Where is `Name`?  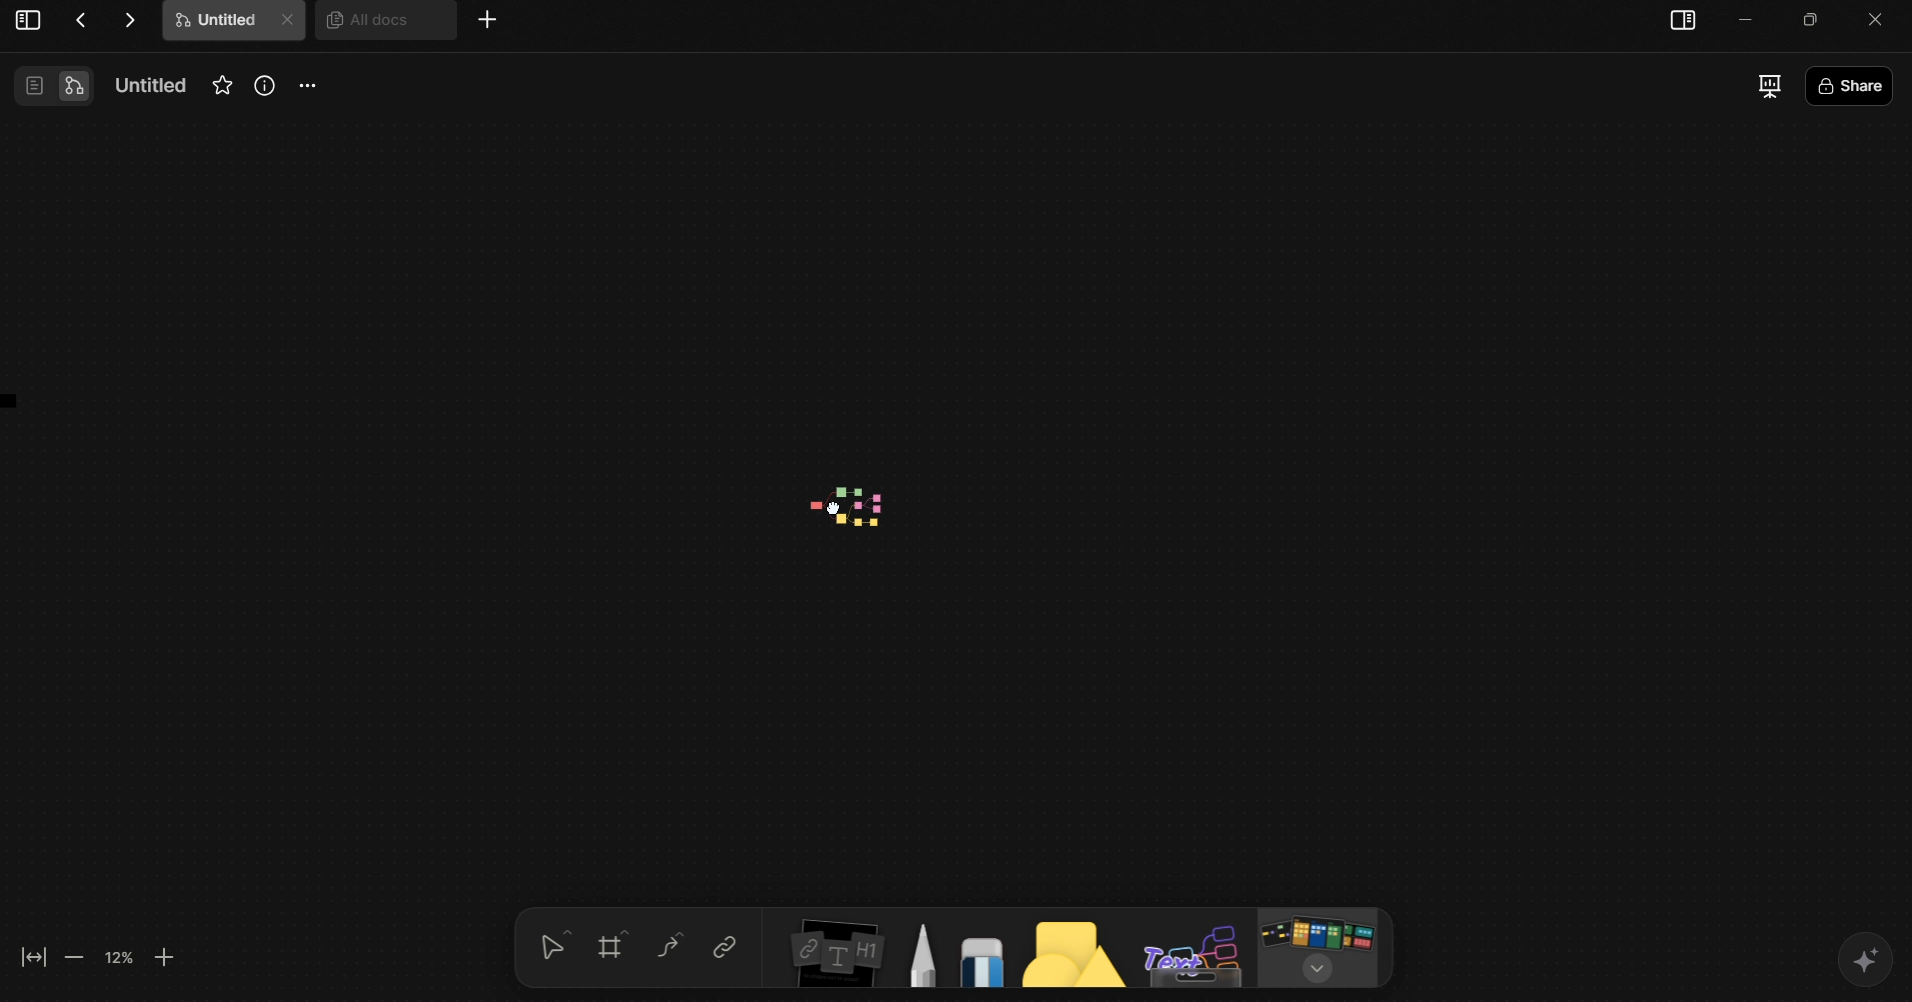
Name is located at coordinates (144, 83).